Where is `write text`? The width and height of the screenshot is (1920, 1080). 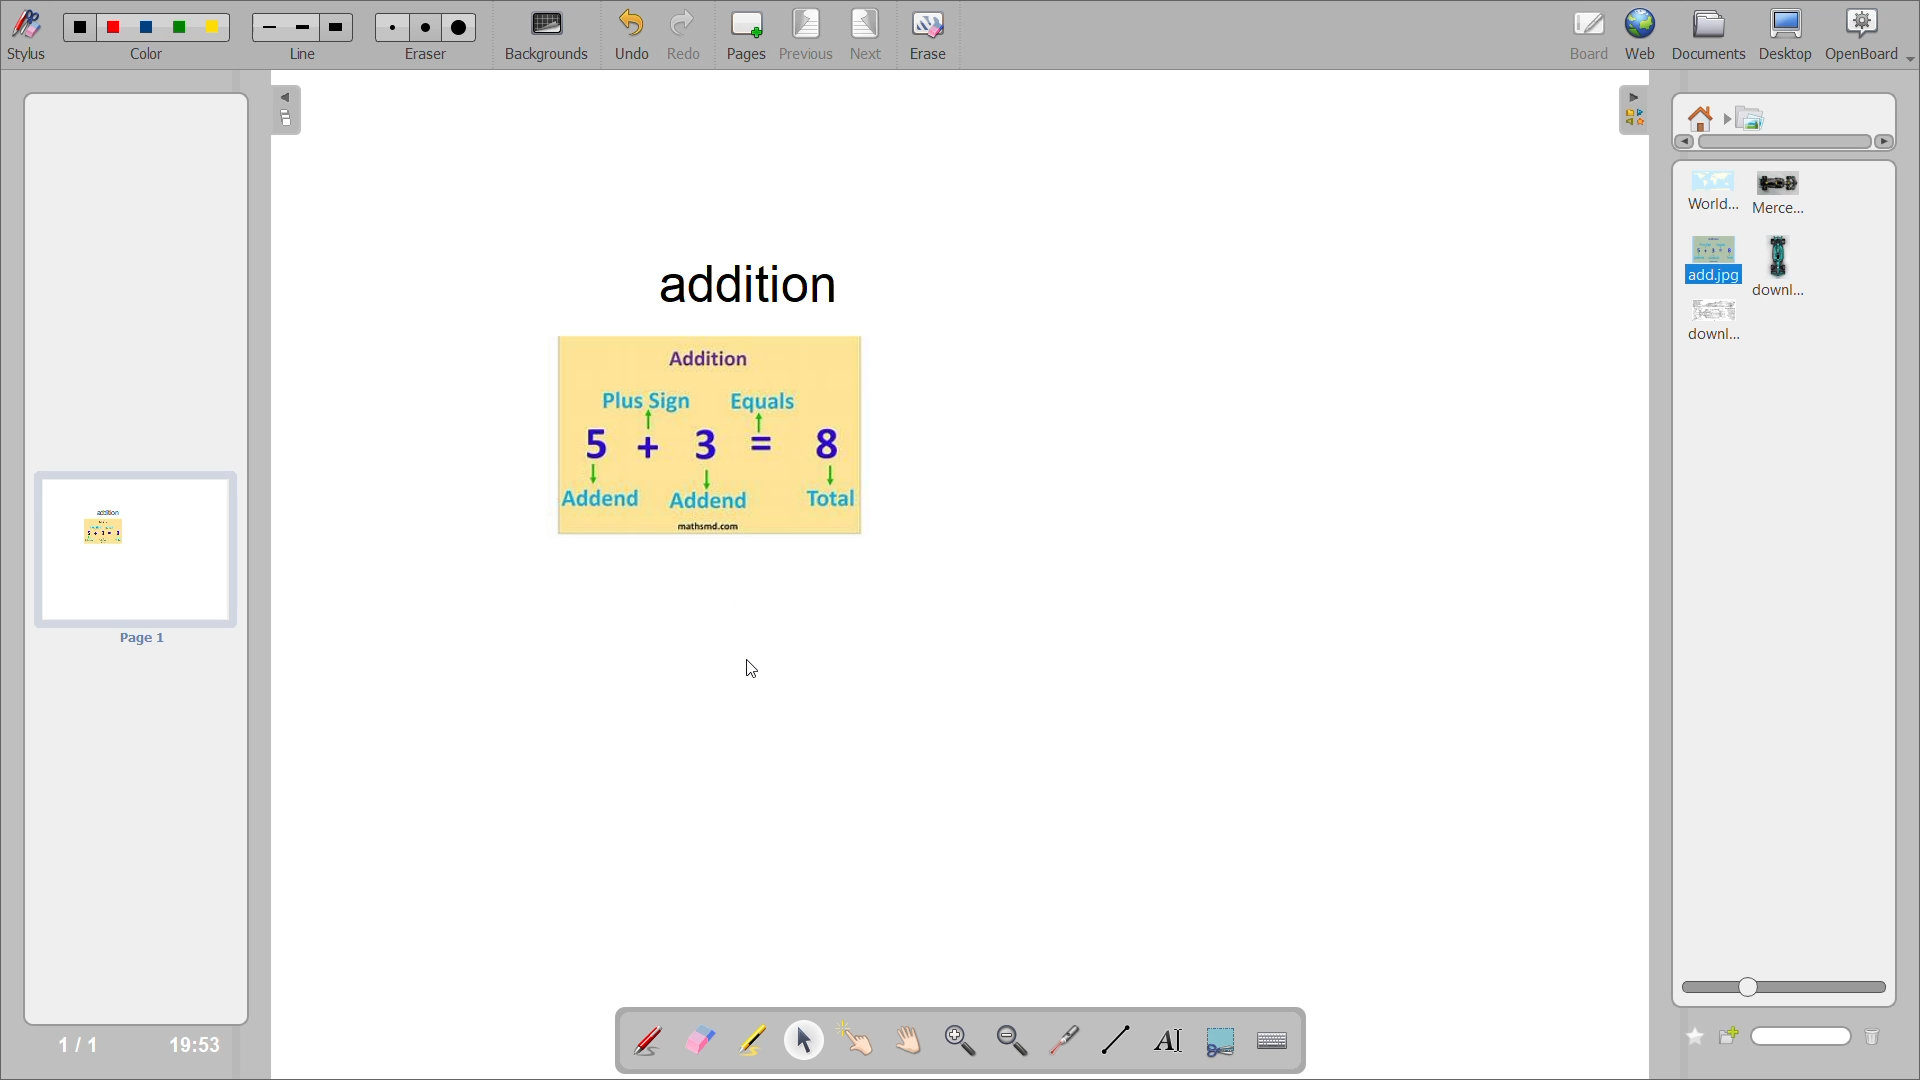 write text is located at coordinates (1173, 1041).